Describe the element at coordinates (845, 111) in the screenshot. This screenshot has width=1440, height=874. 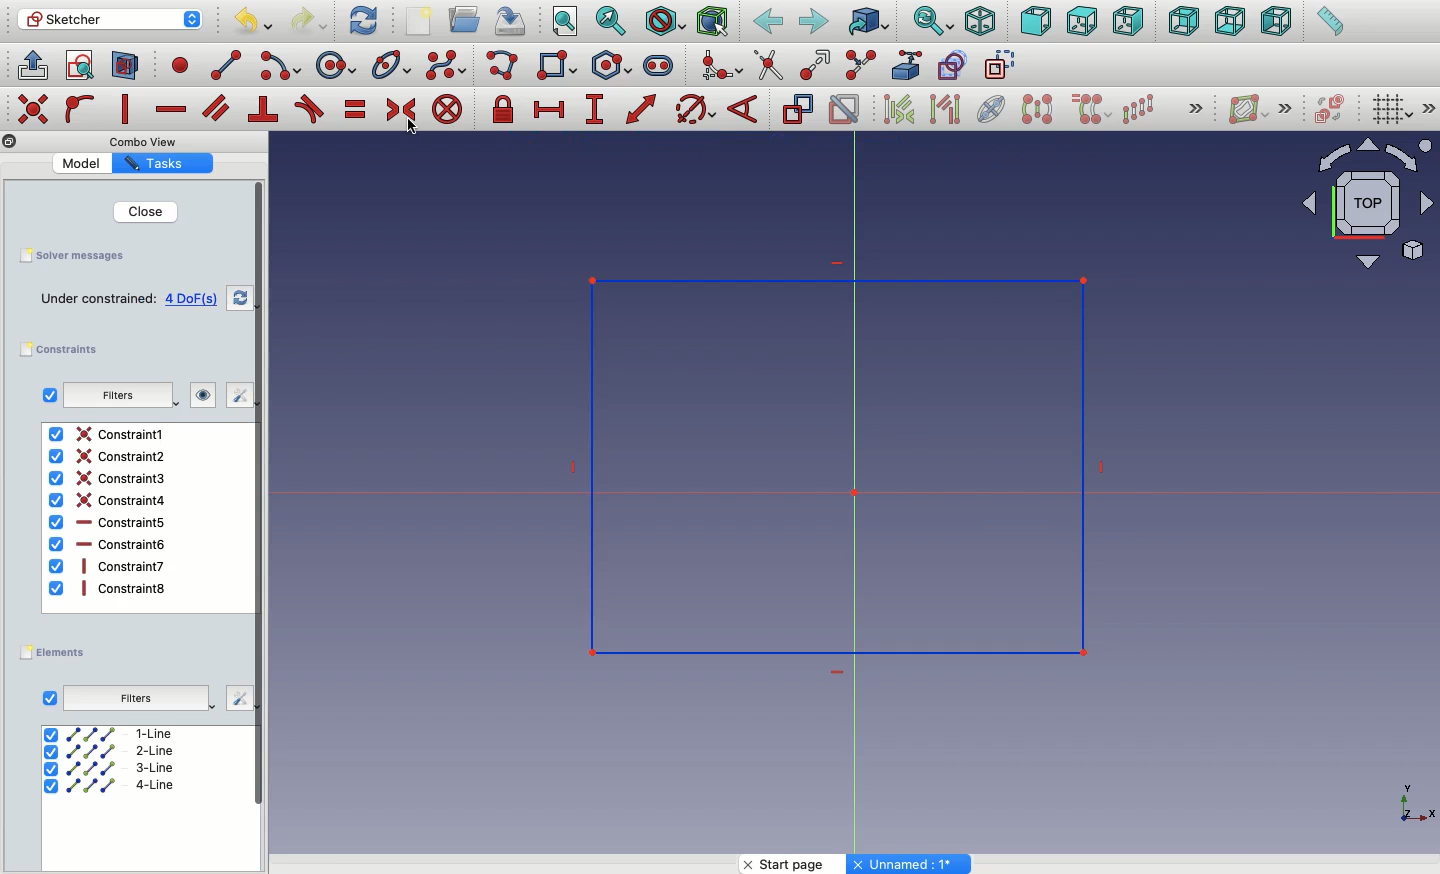
I see `Activate deactivate constraint` at that location.